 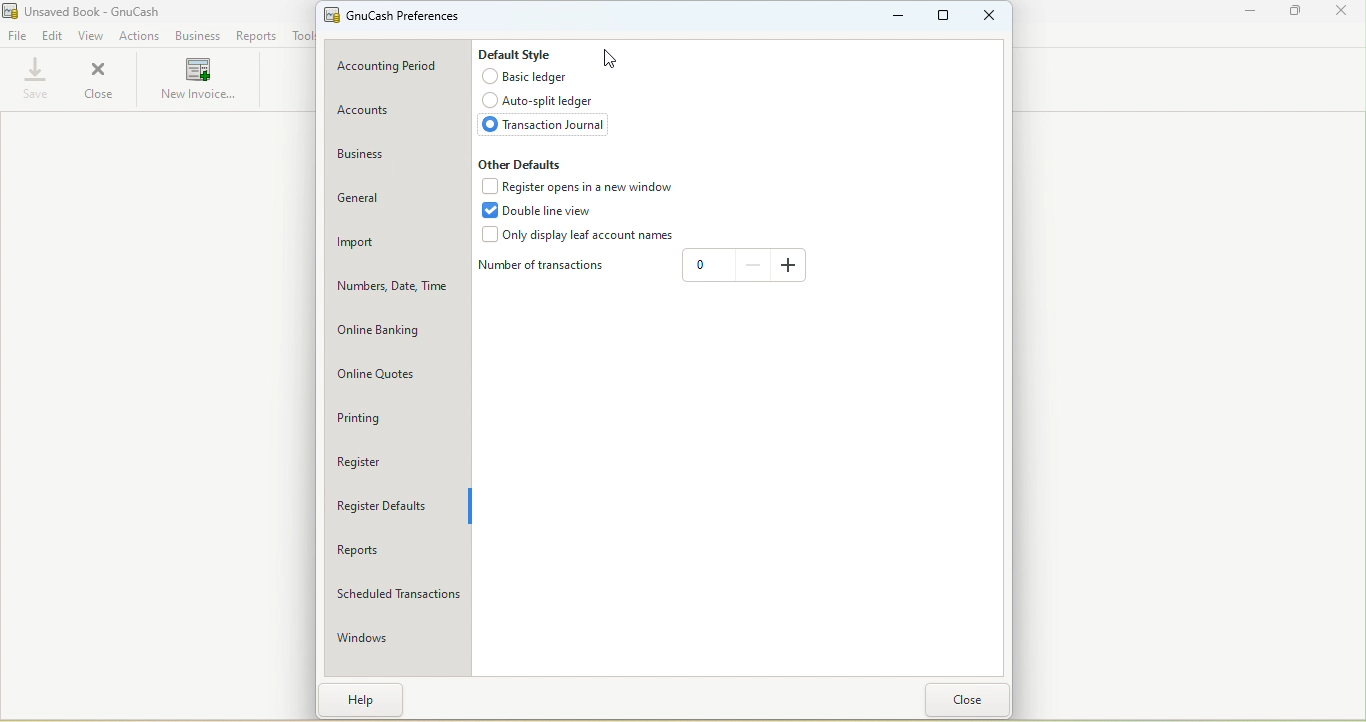 What do you see at coordinates (546, 102) in the screenshot?
I see `Auto-split ledger` at bounding box center [546, 102].